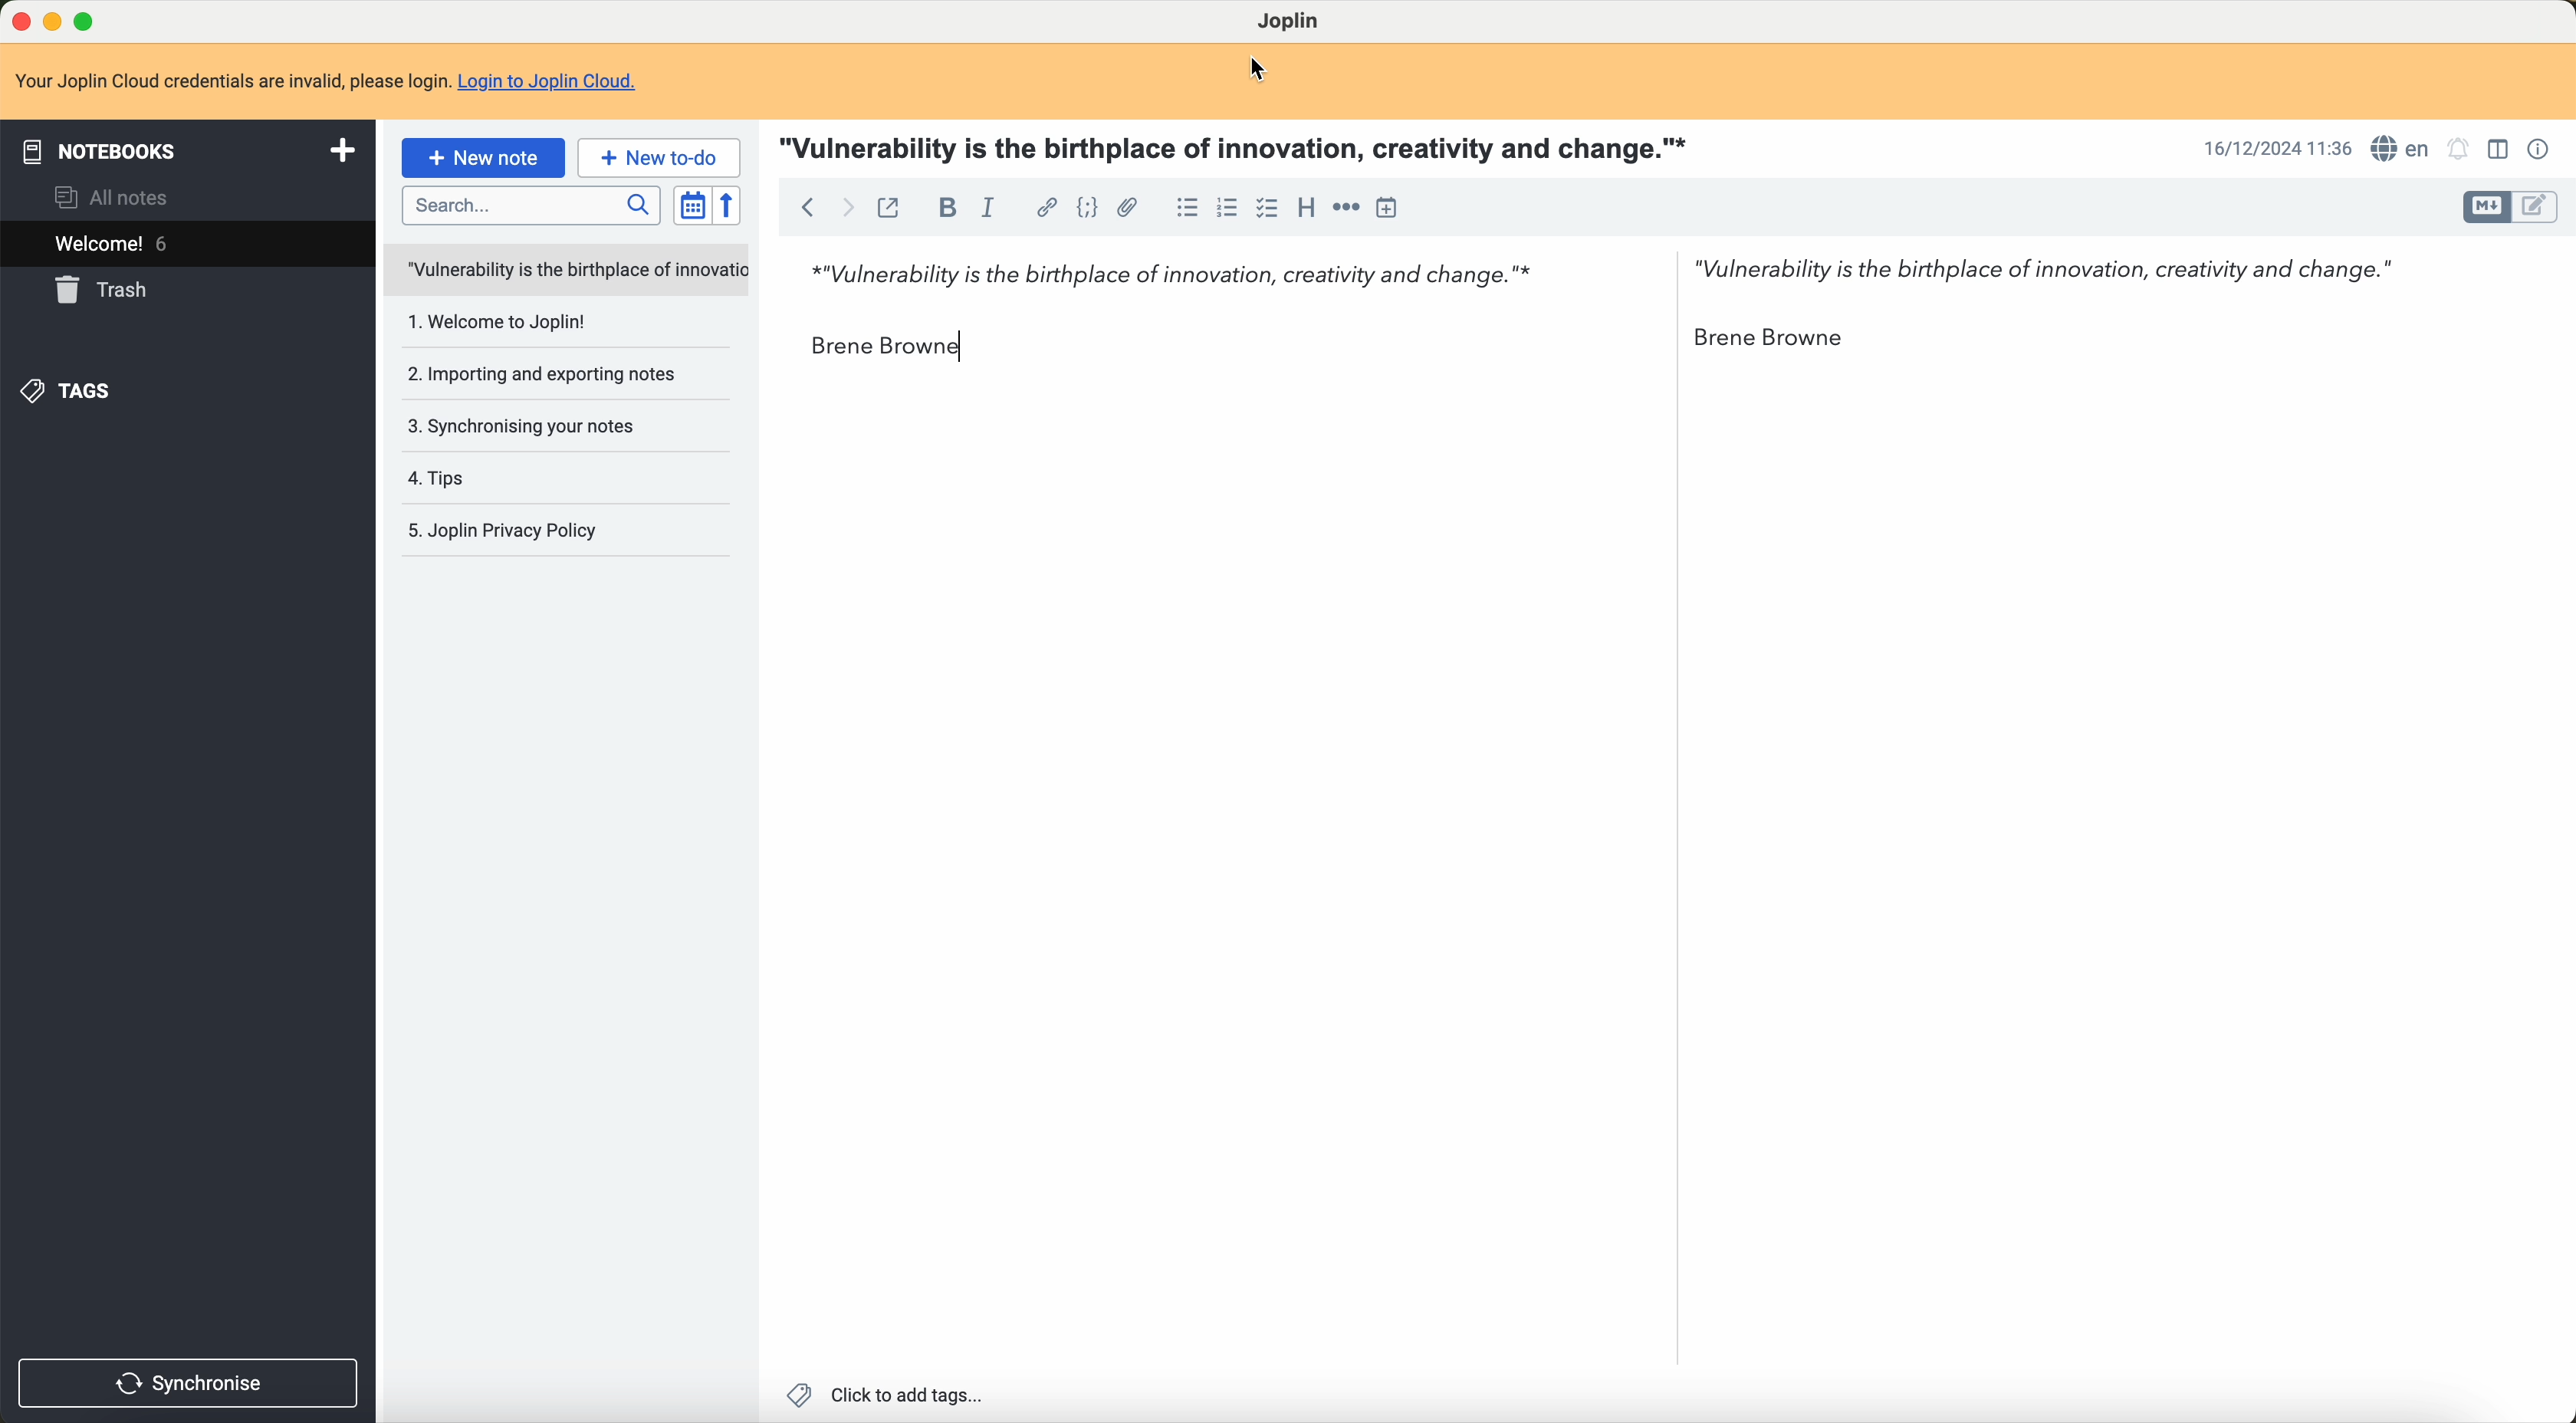  I want to click on reverse sort order, so click(729, 205).